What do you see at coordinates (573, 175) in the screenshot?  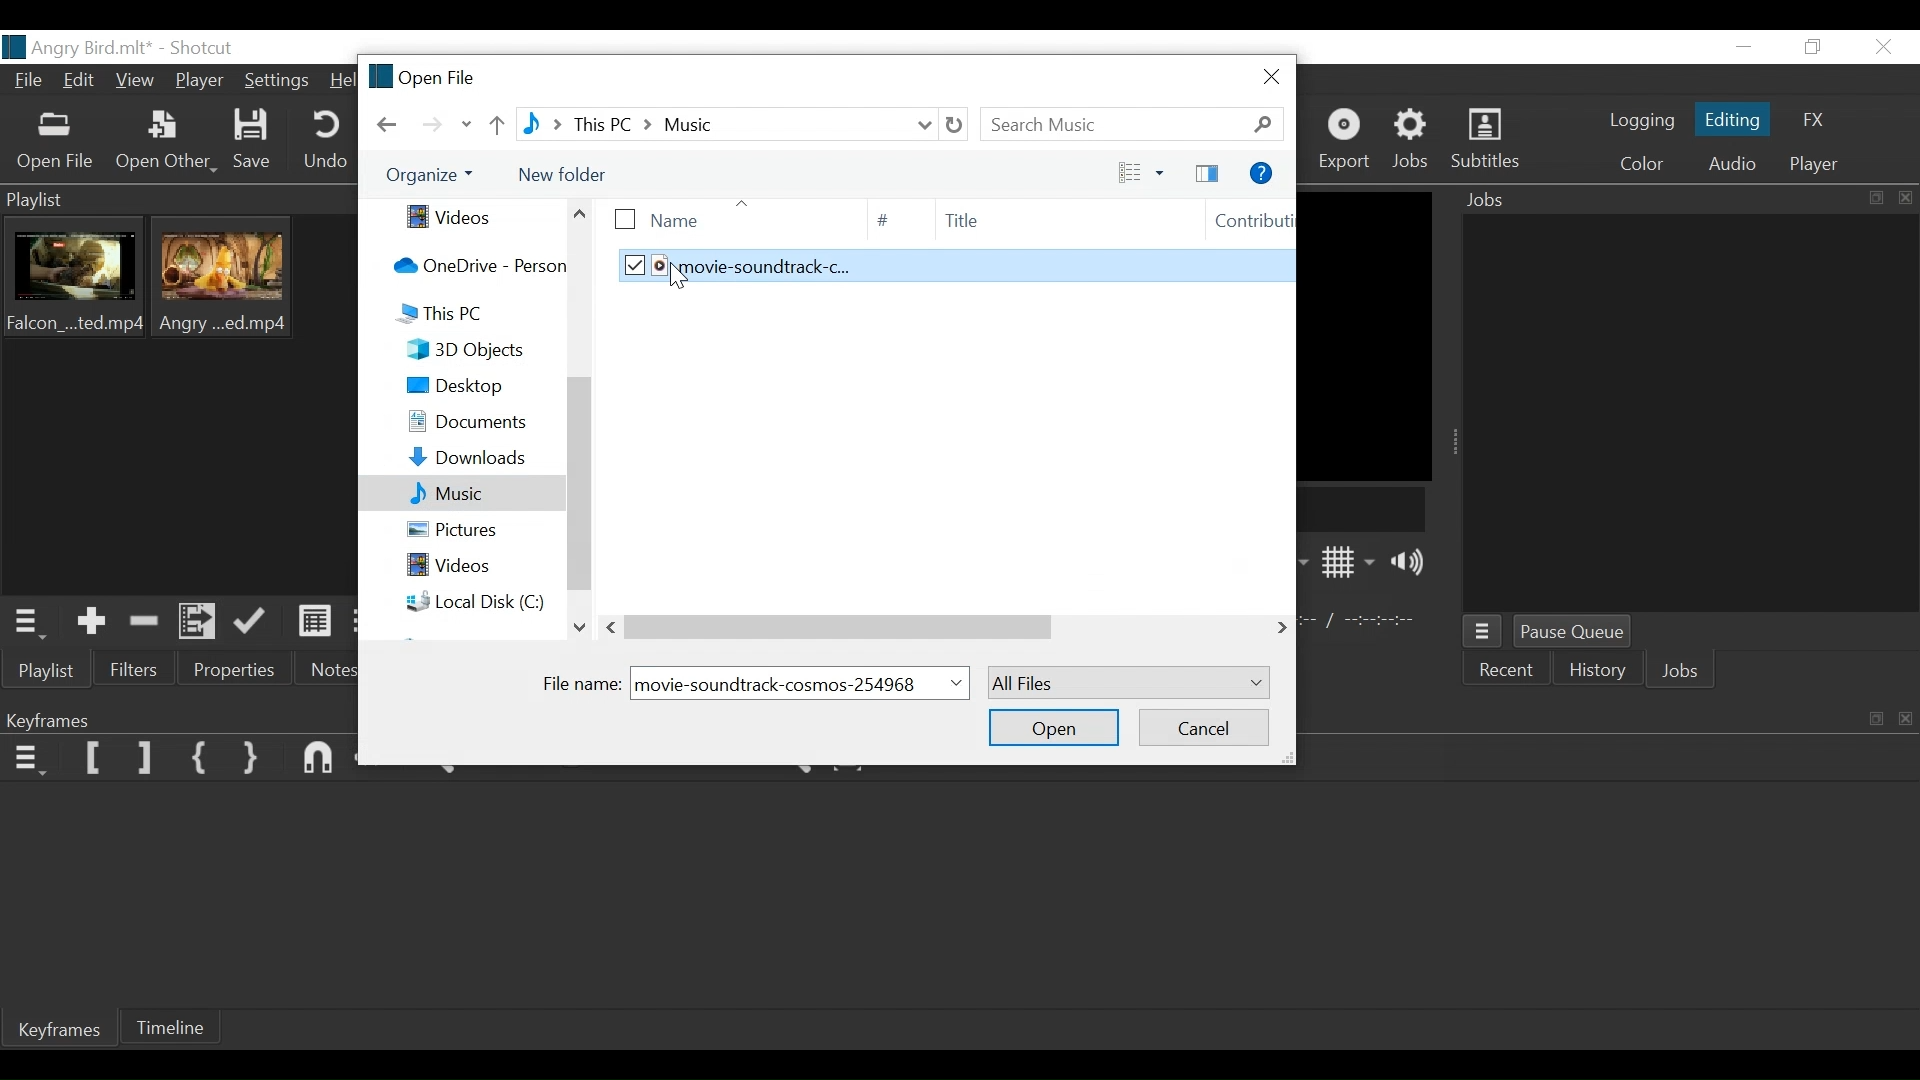 I see `New Folder` at bounding box center [573, 175].